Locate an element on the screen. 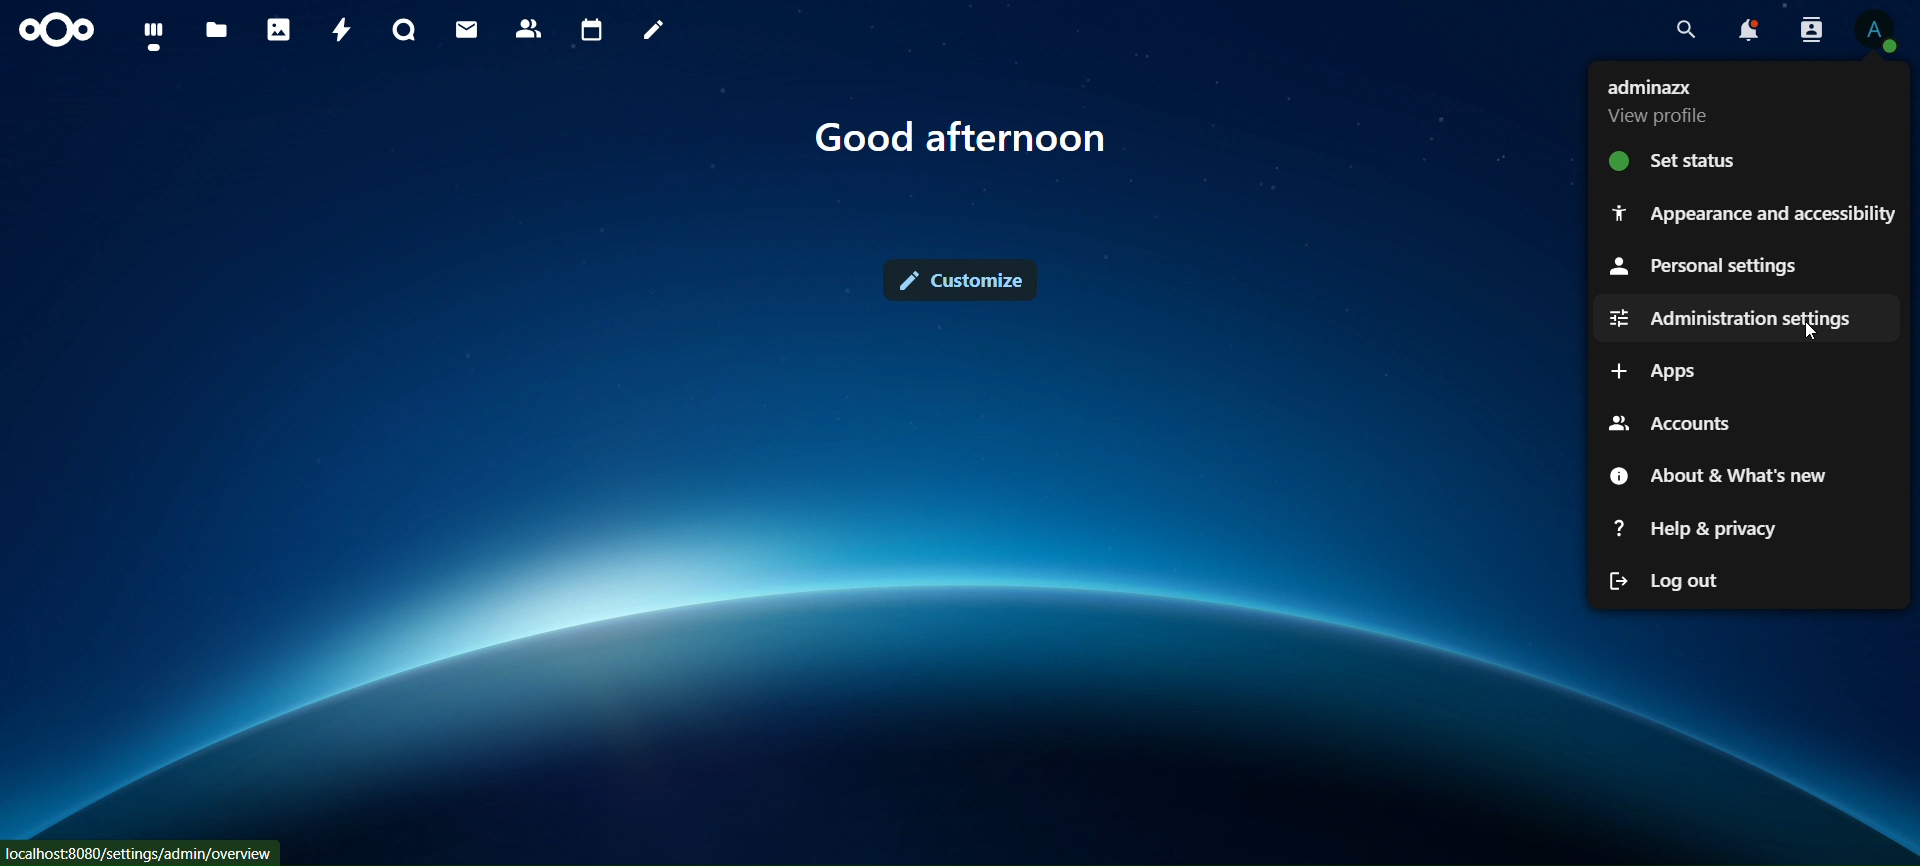 This screenshot has width=1920, height=866. personal settings is located at coordinates (1703, 267).